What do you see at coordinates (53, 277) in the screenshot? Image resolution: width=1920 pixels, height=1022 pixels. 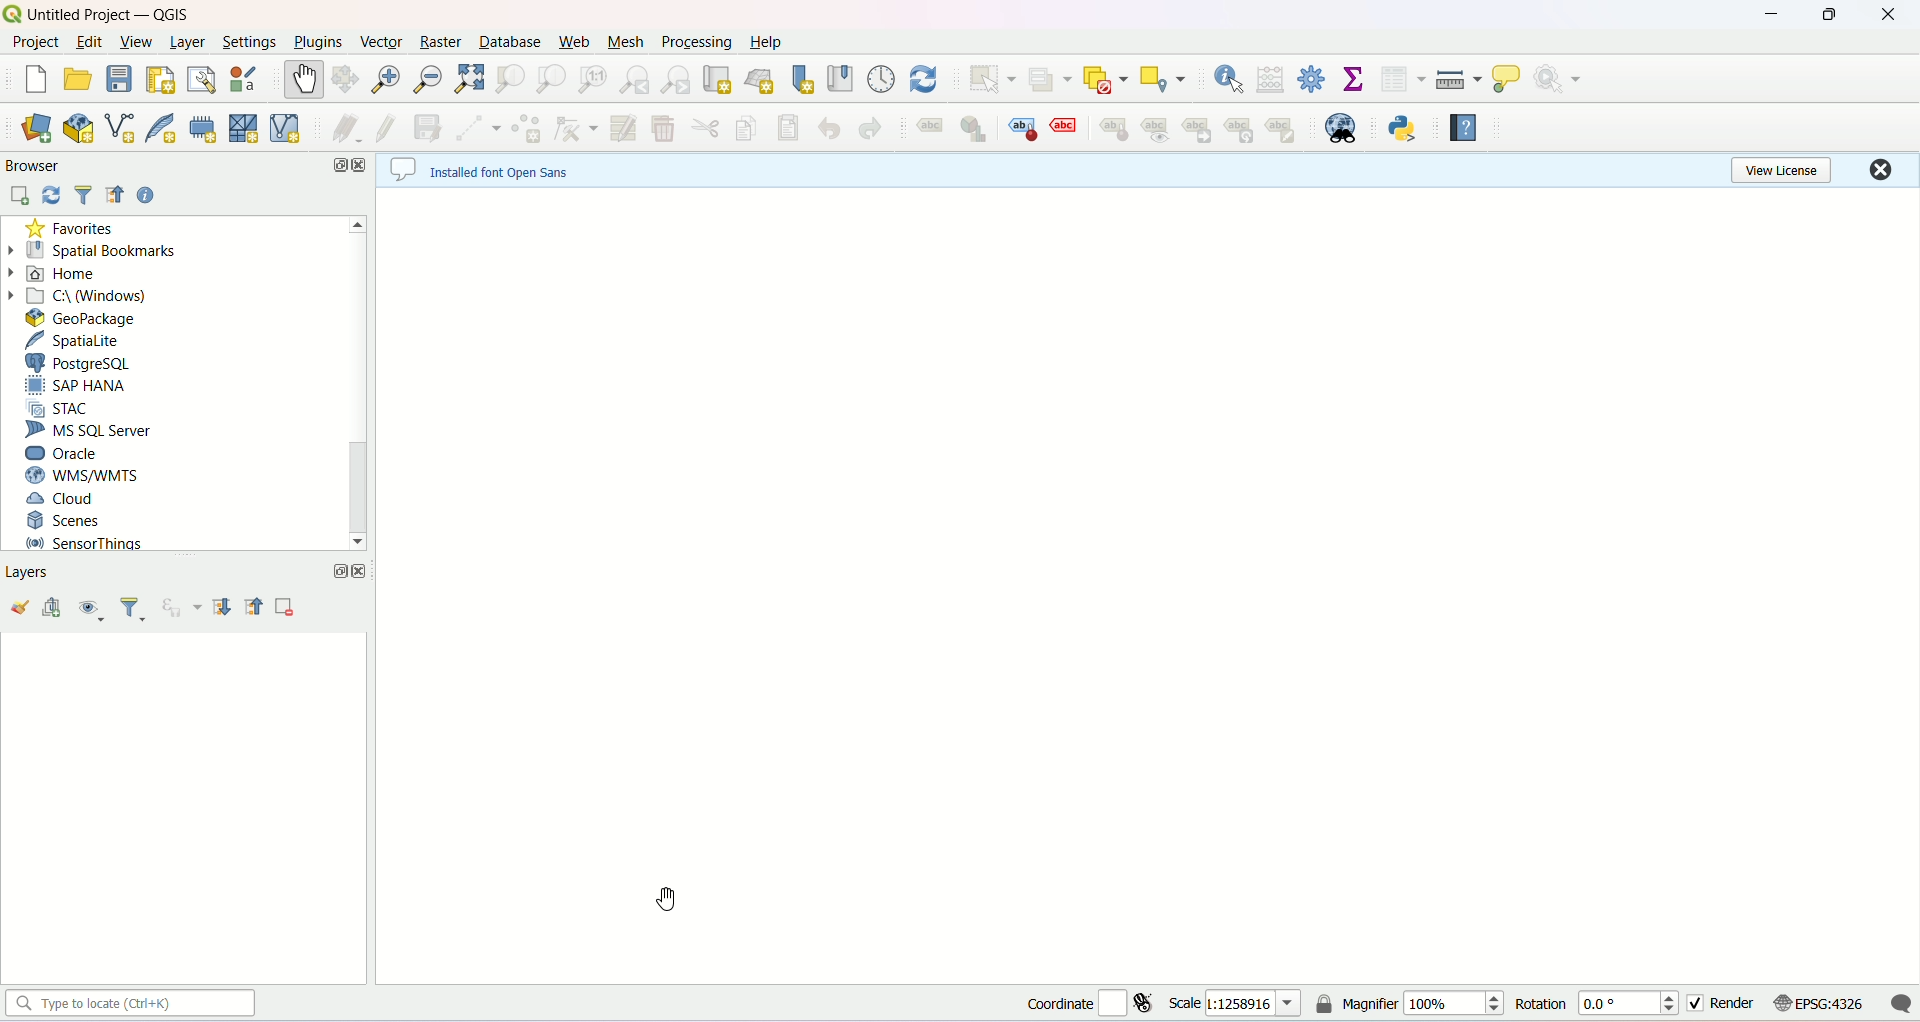 I see `home` at bounding box center [53, 277].